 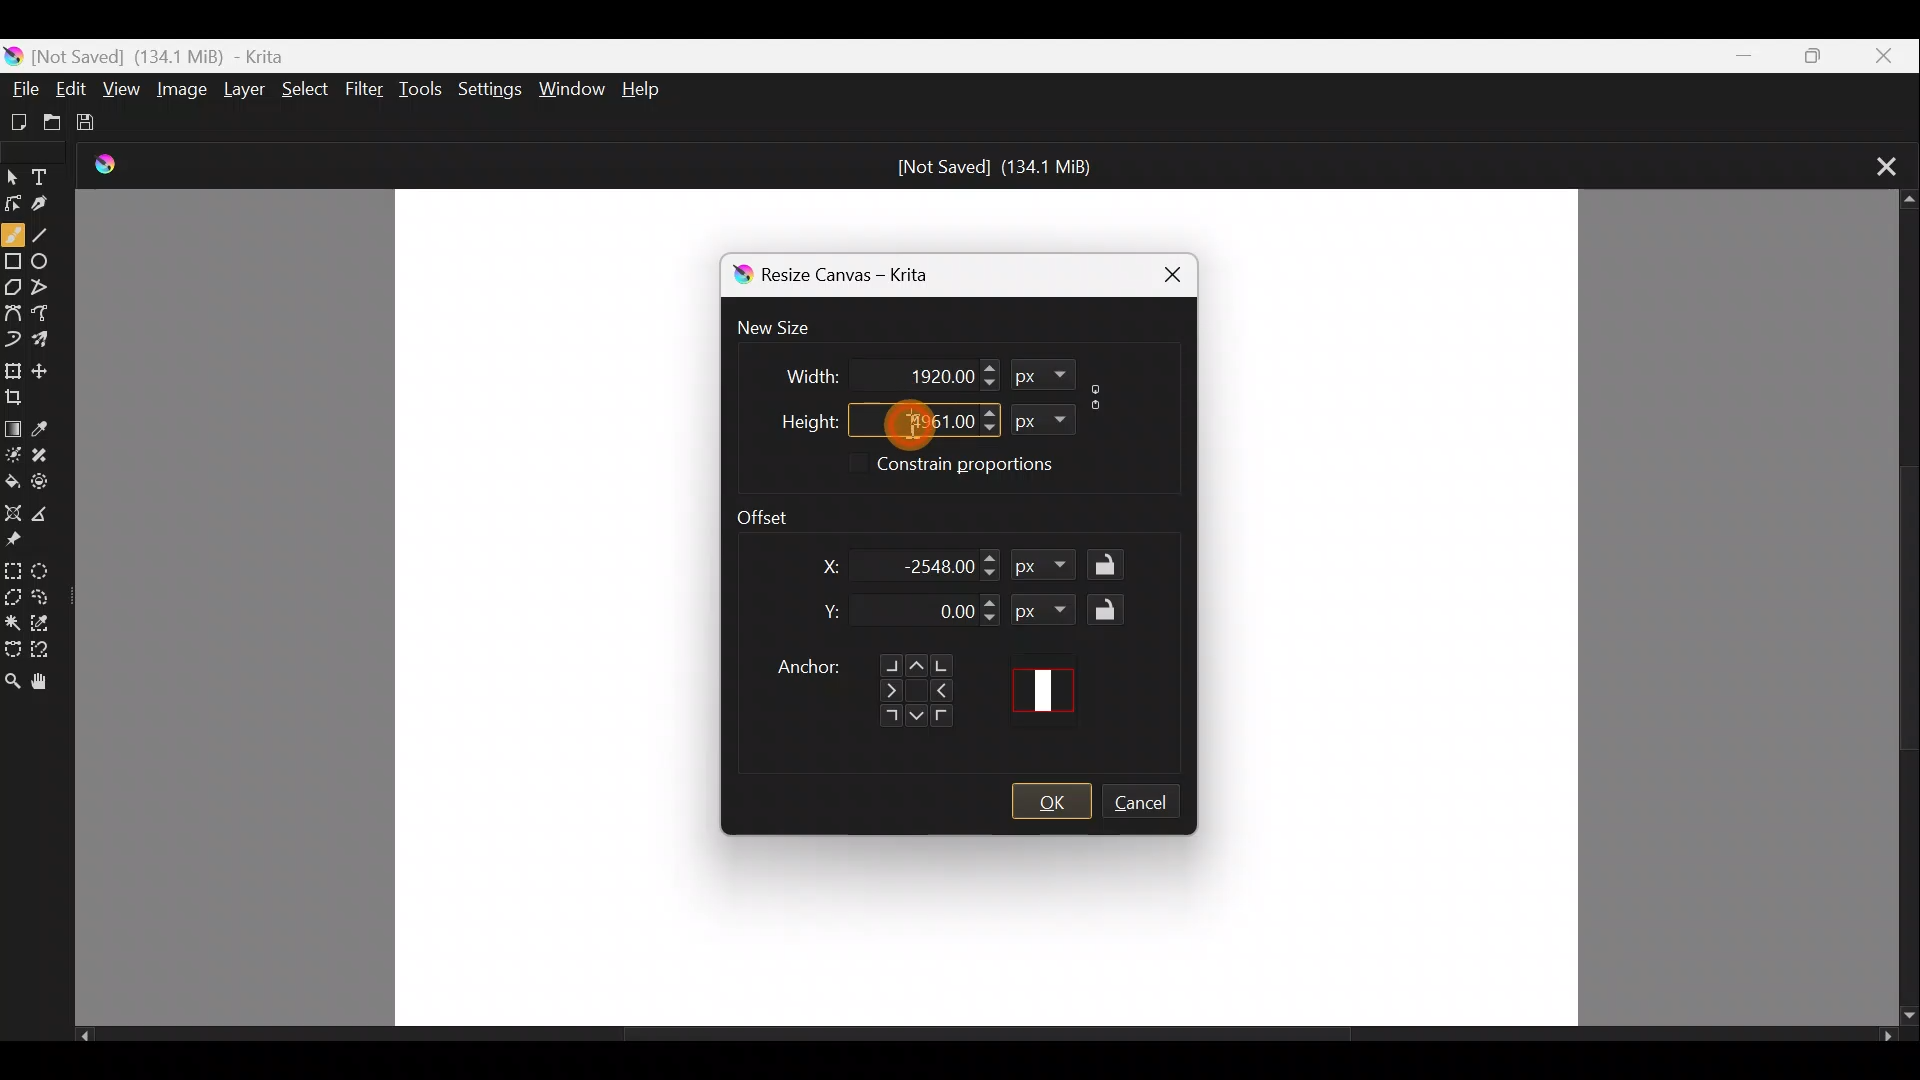 What do you see at coordinates (14, 599) in the screenshot?
I see `Polygonal section tool` at bounding box center [14, 599].